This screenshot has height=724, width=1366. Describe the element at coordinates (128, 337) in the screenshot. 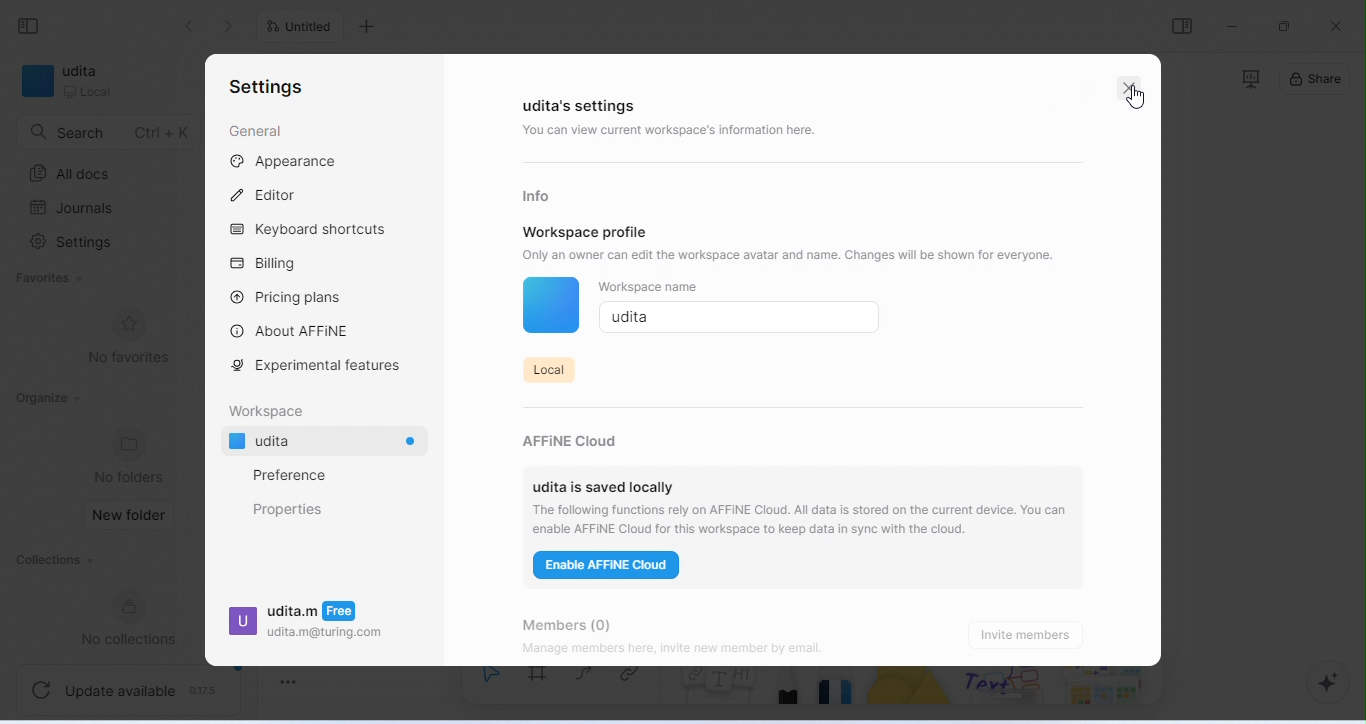

I see `no favorites` at that location.